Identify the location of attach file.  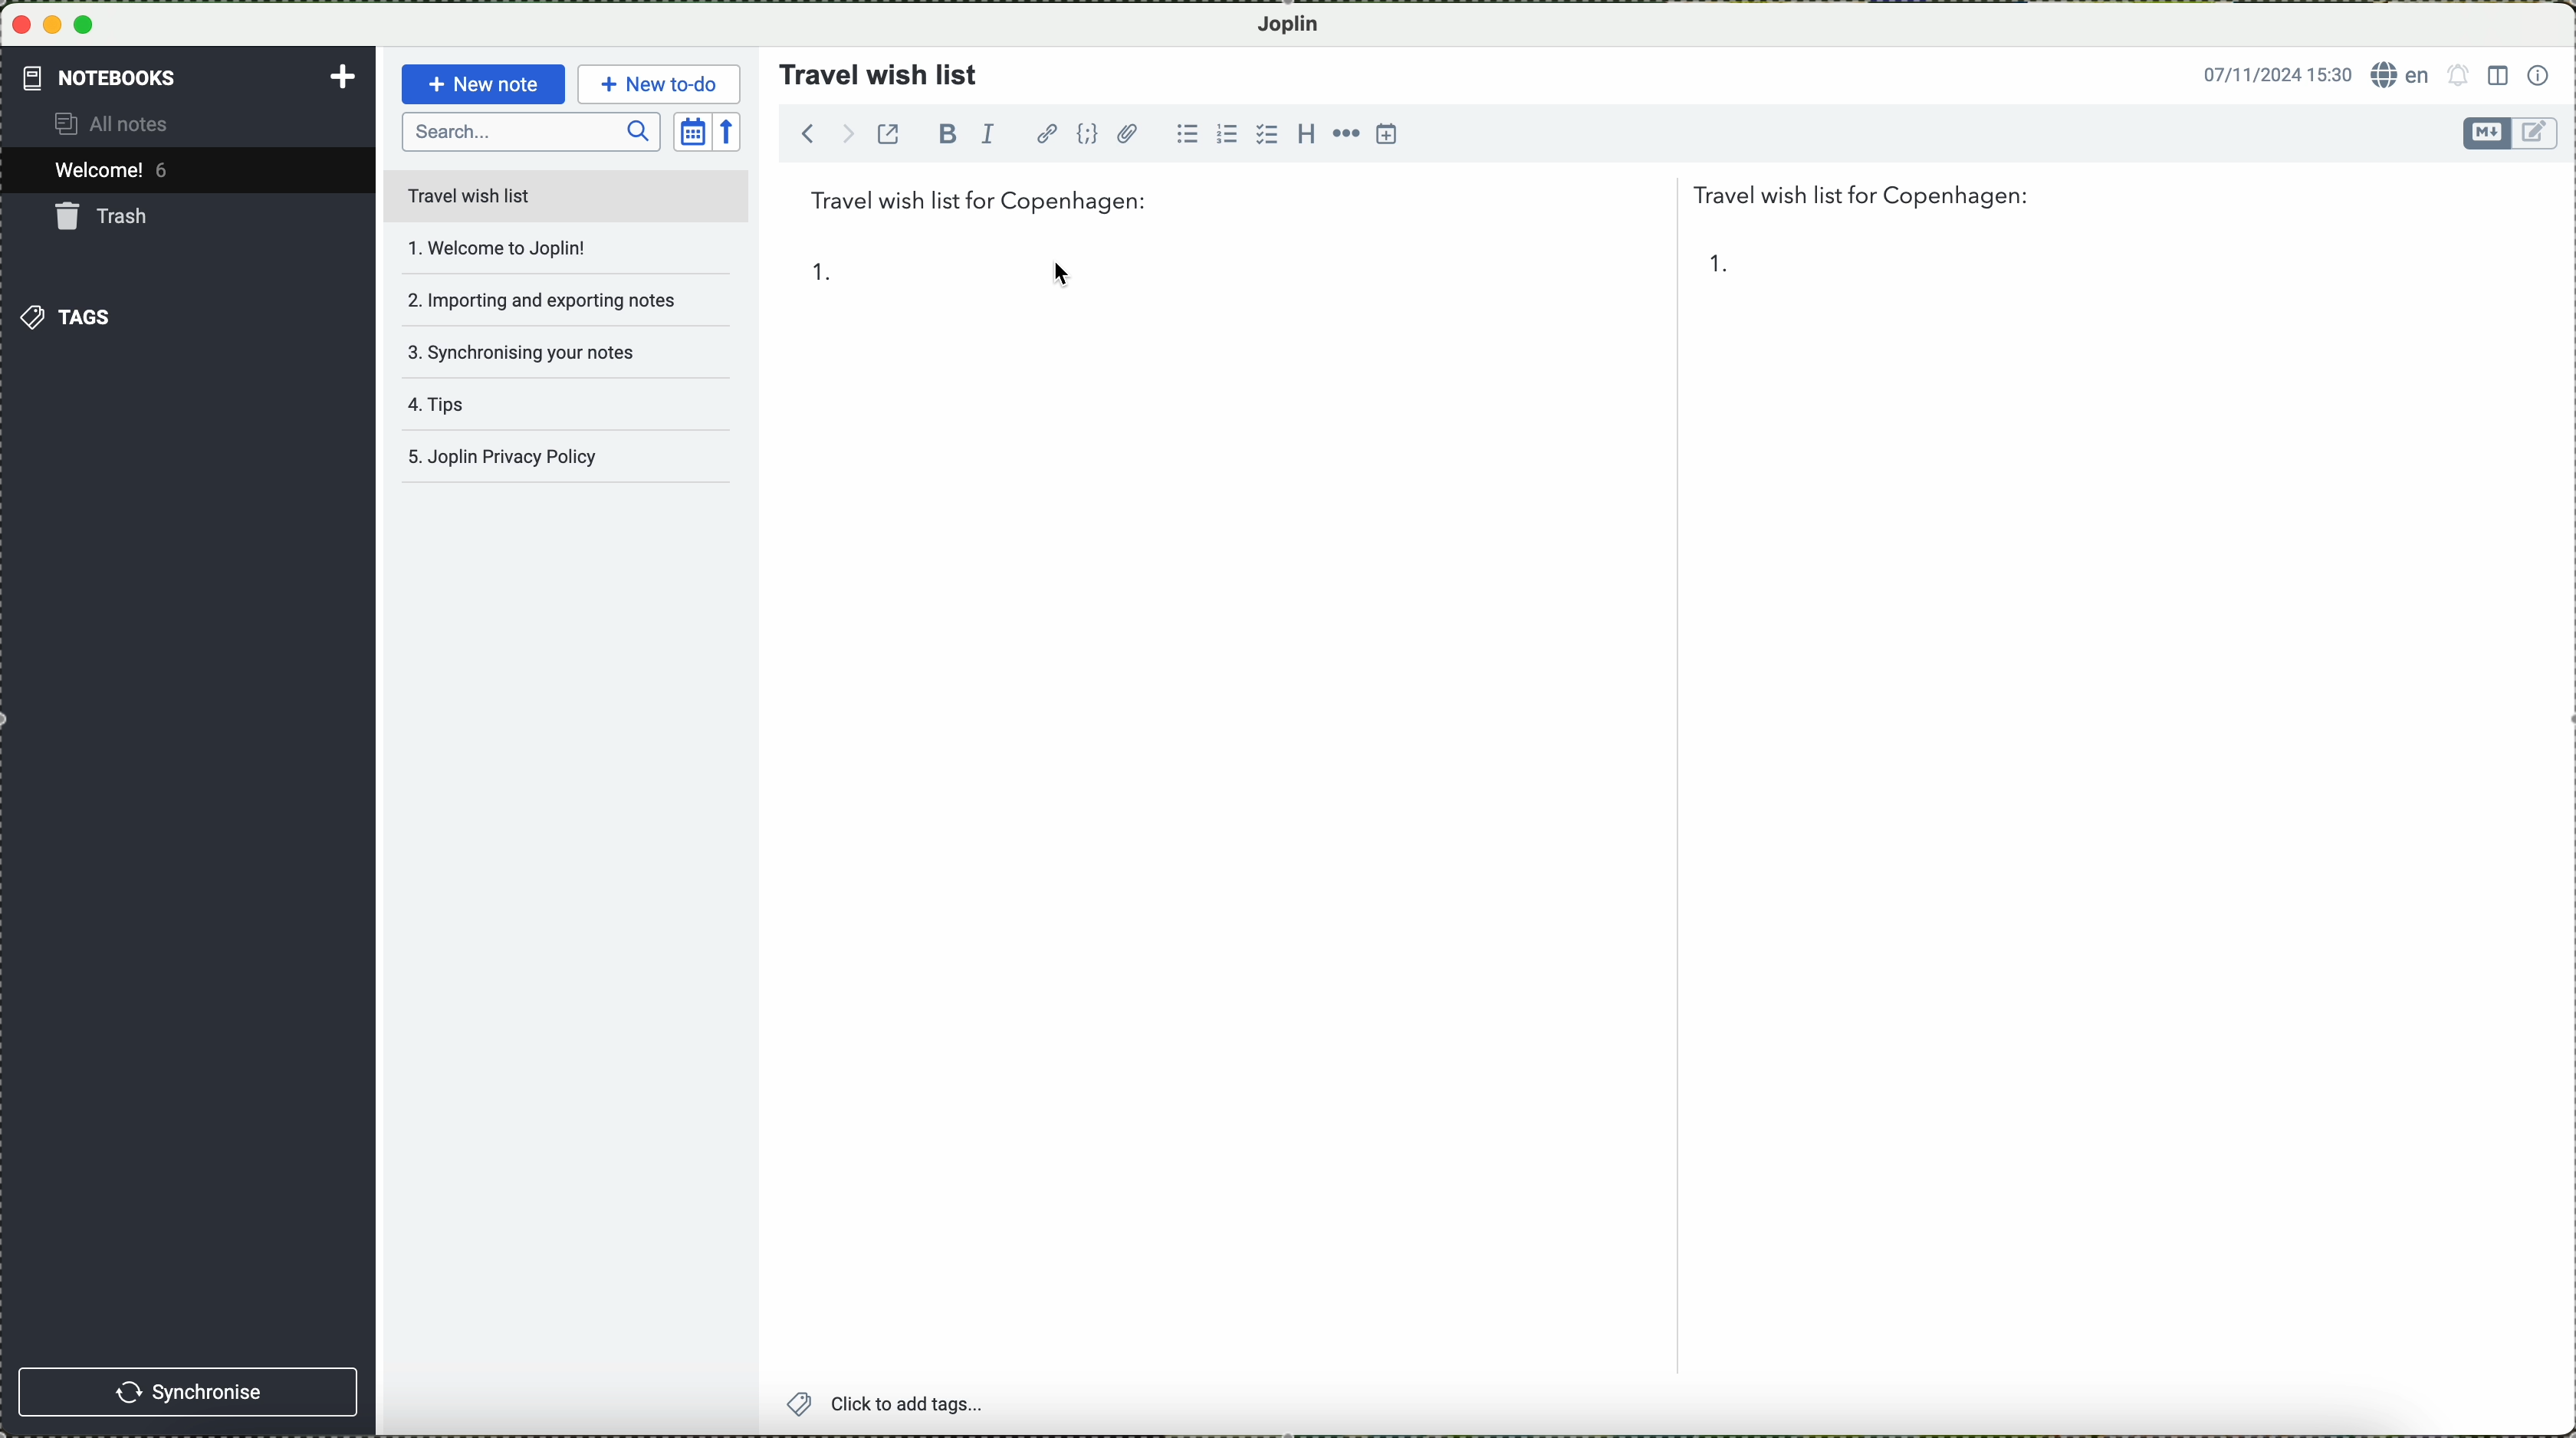
(1128, 133).